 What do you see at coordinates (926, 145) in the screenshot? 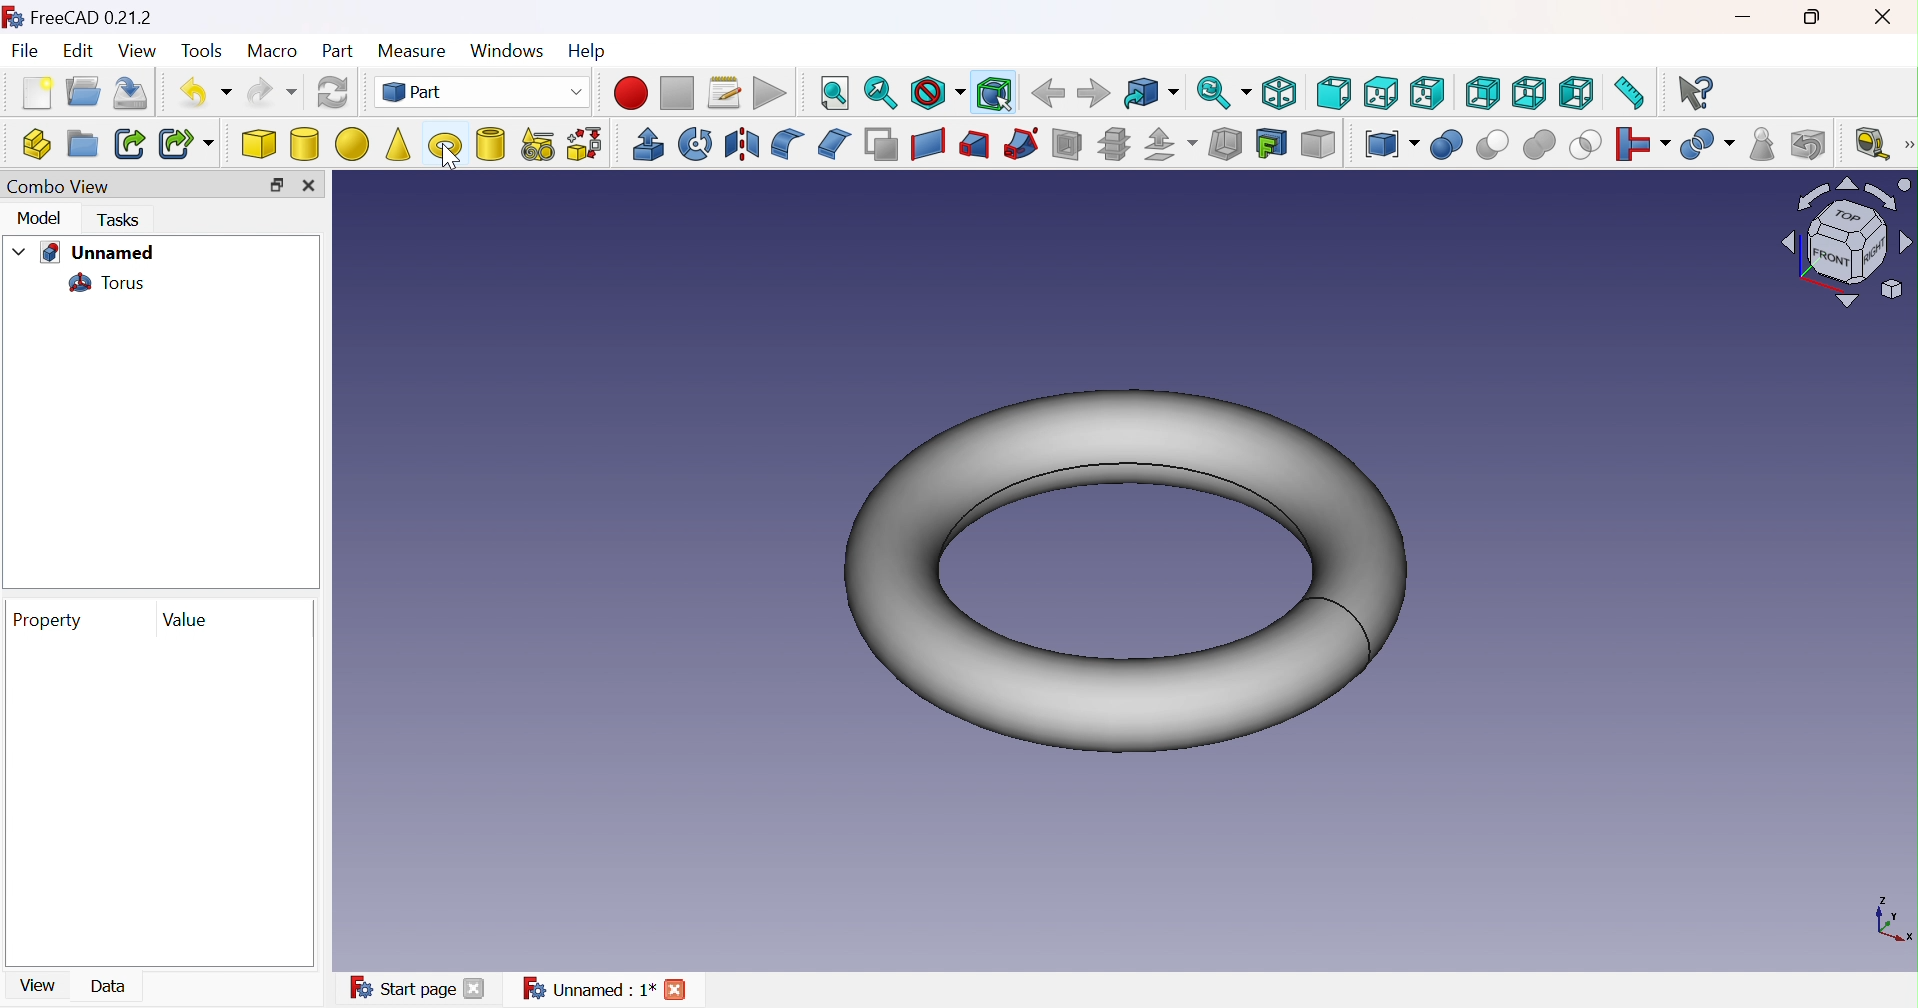
I see `Create ruled surface` at bounding box center [926, 145].